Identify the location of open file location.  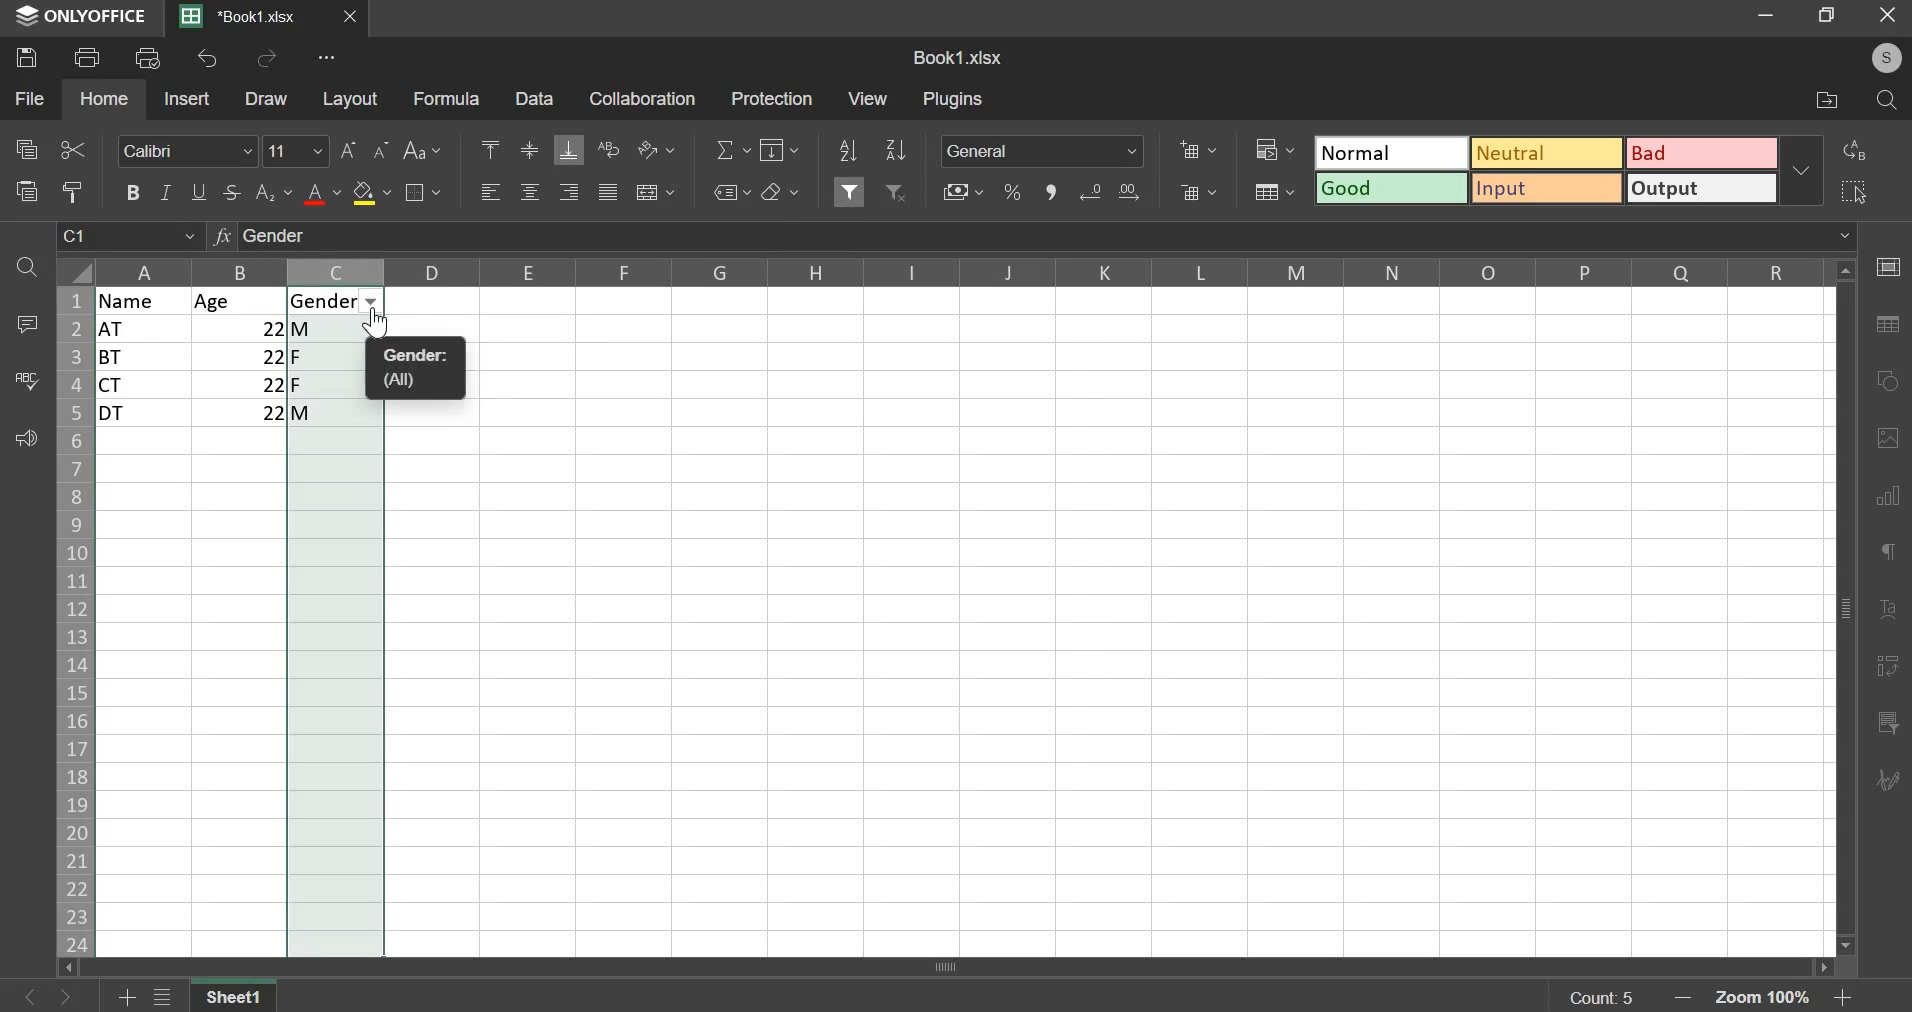
(1830, 101).